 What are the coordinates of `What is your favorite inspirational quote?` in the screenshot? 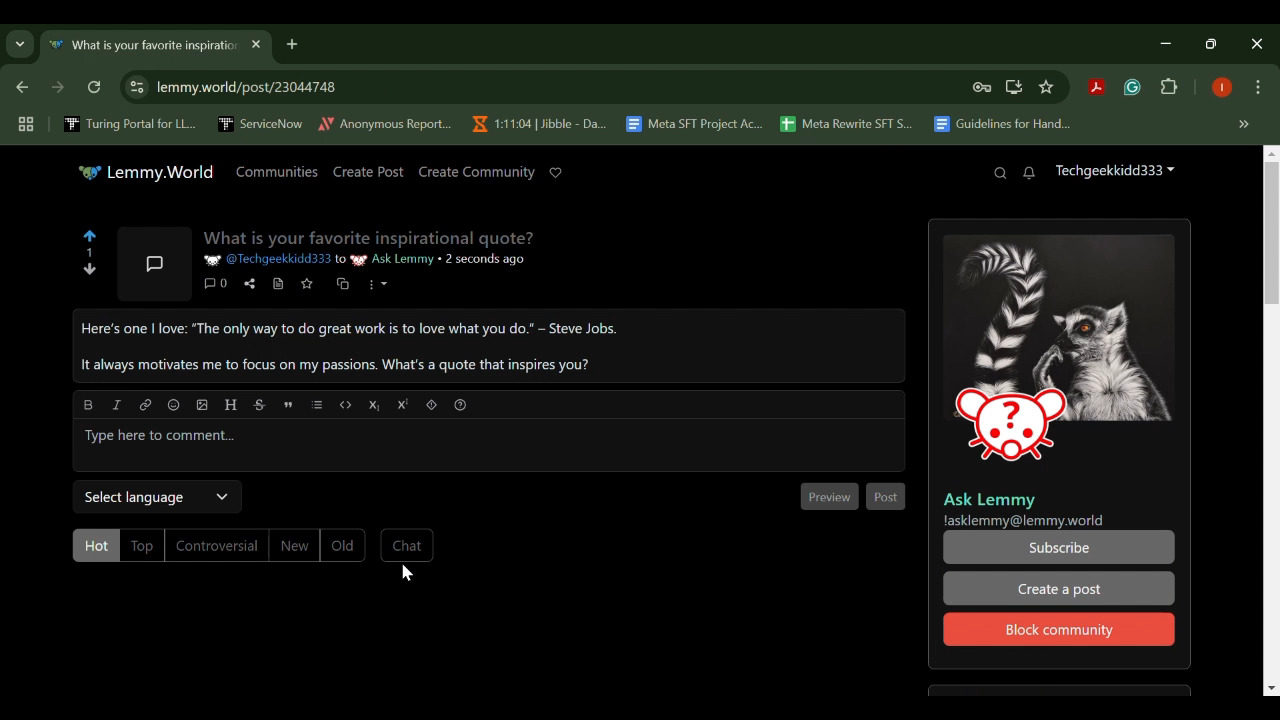 It's located at (367, 239).